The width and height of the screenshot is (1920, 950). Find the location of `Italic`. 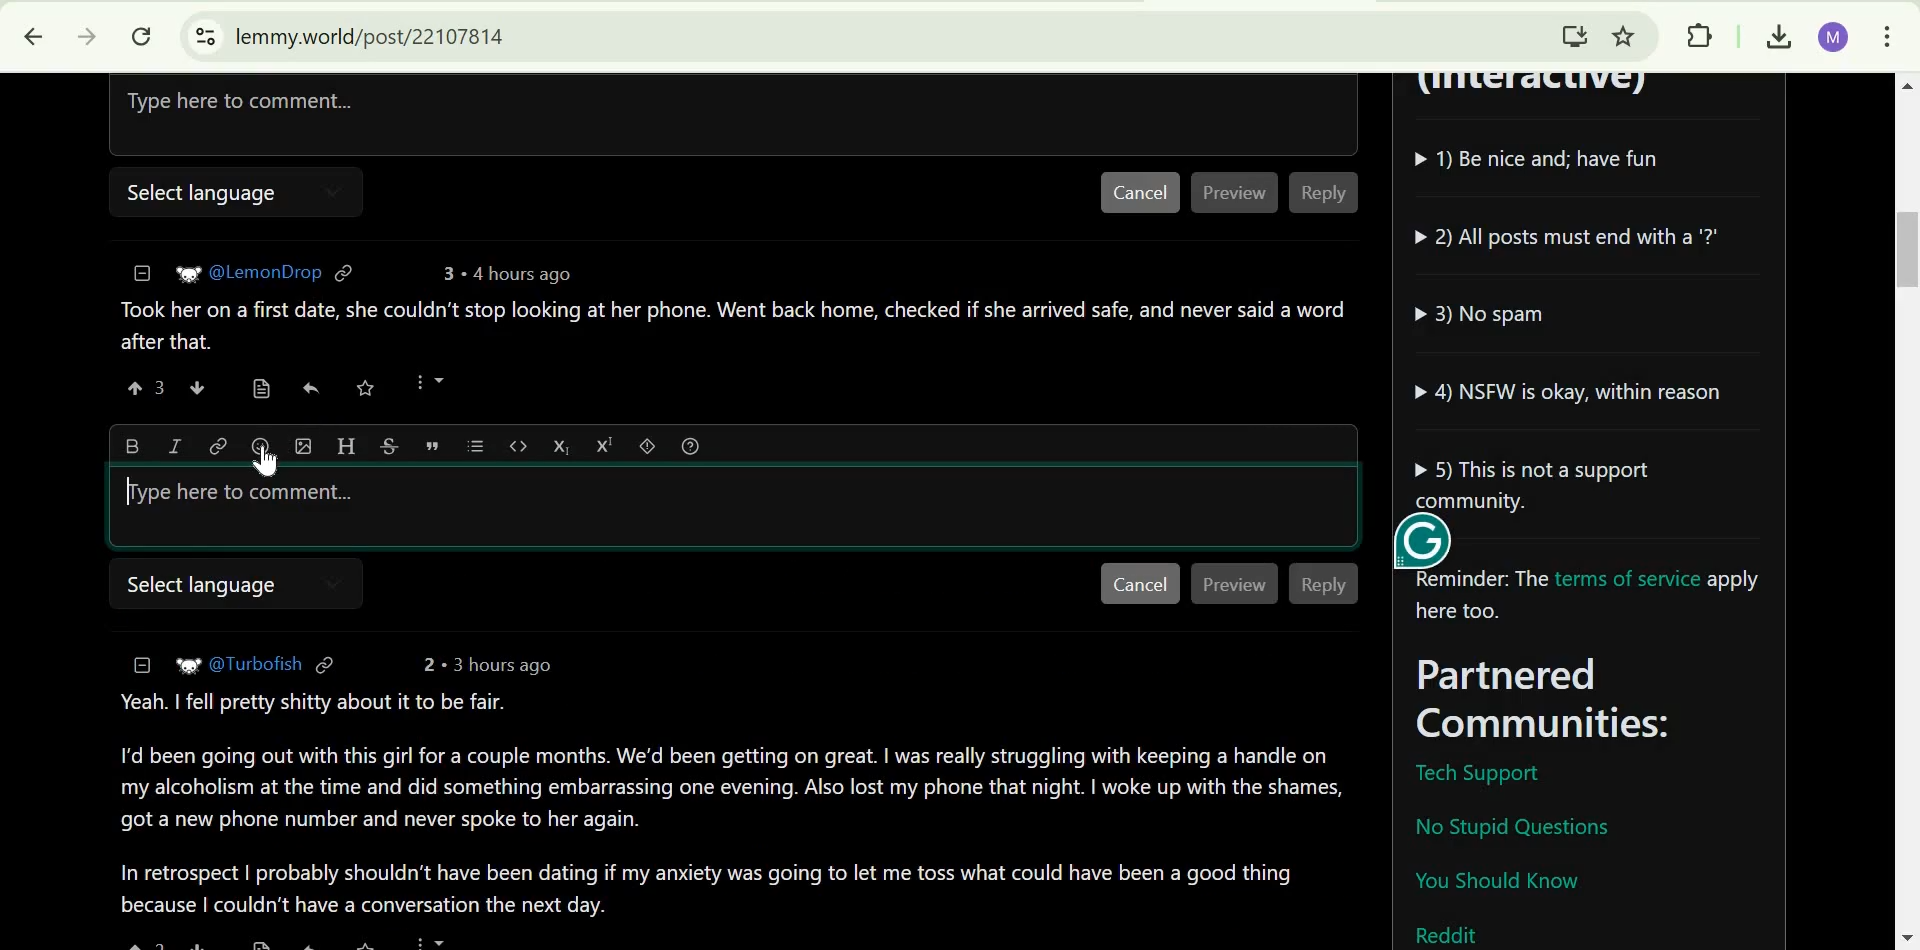

Italic is located at coordinates (172, 445).